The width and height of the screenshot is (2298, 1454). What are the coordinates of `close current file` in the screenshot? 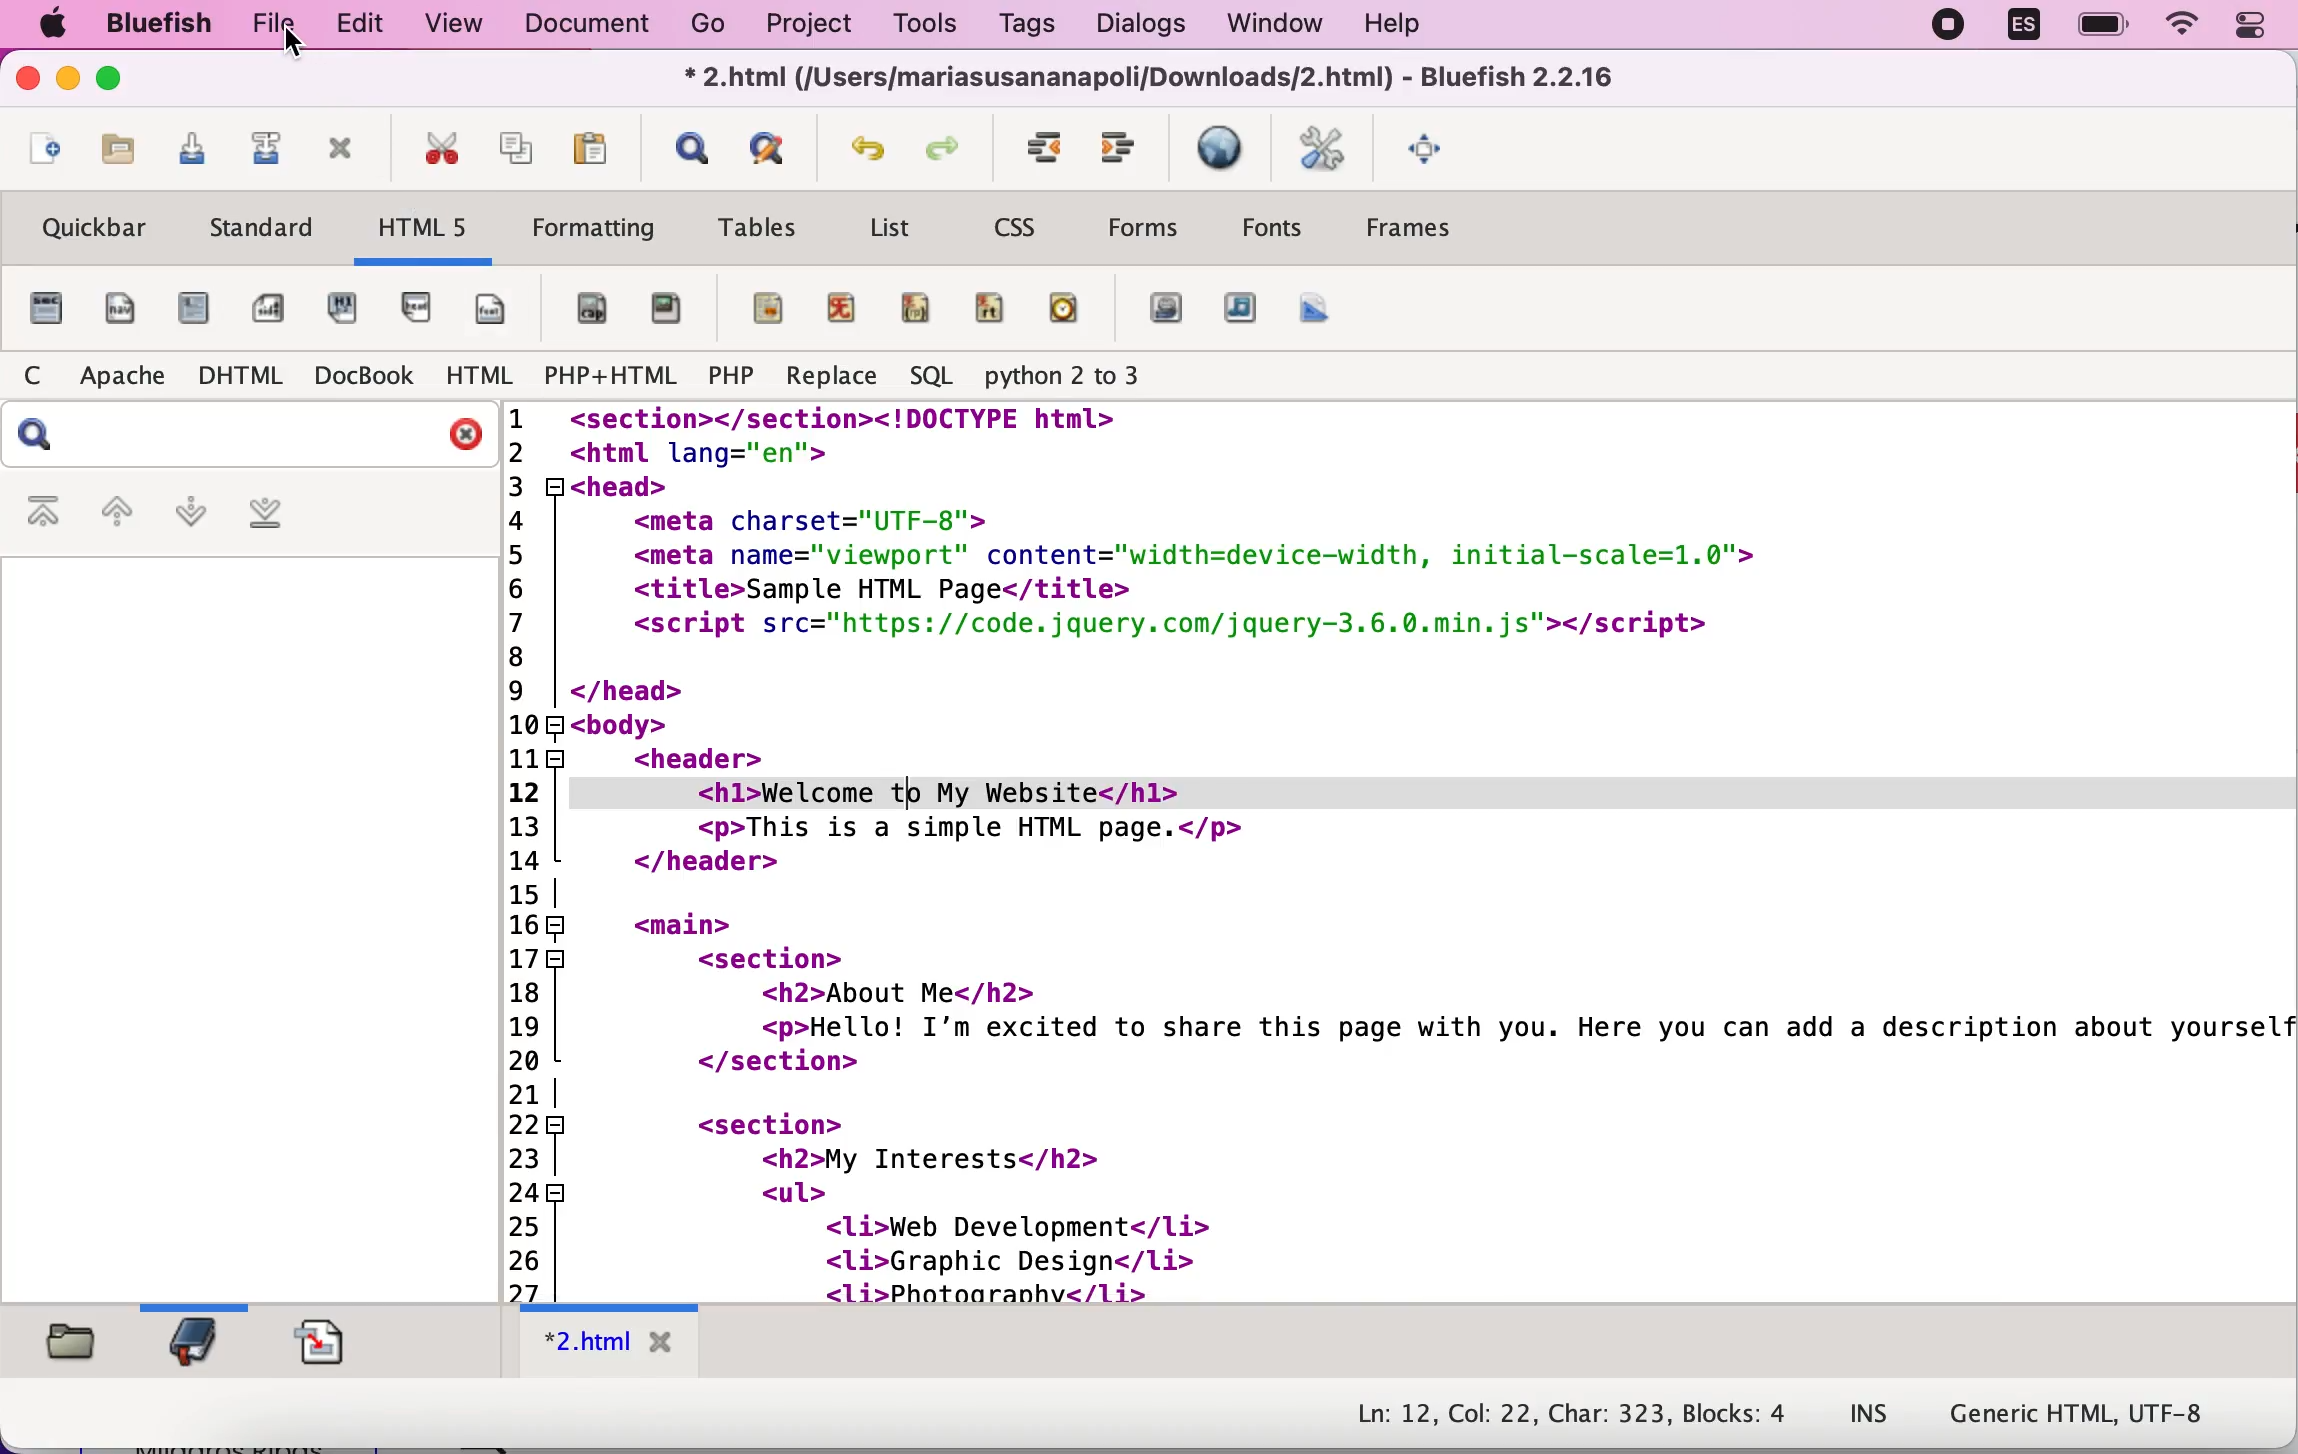 It's located at (338, 152).